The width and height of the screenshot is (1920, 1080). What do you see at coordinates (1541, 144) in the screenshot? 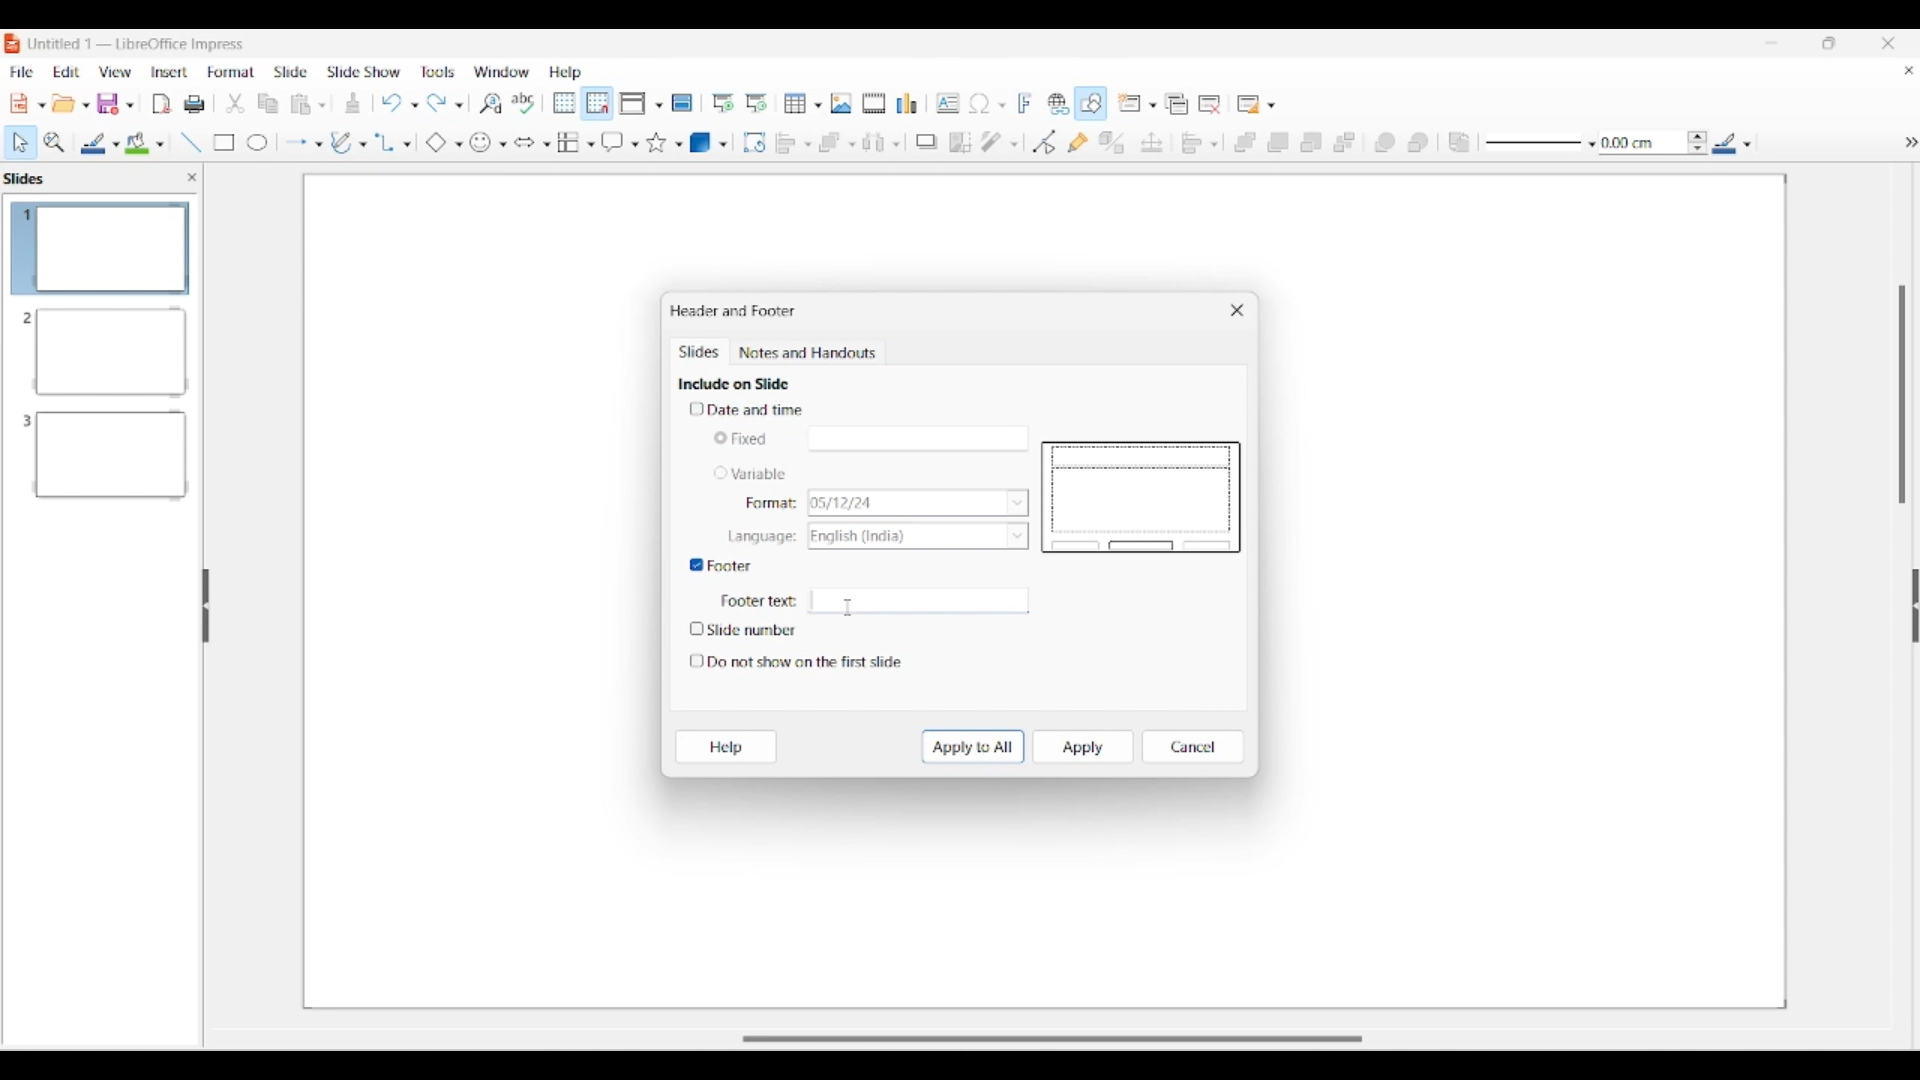
I see `Line style options` at bounding box center [1541, 144].